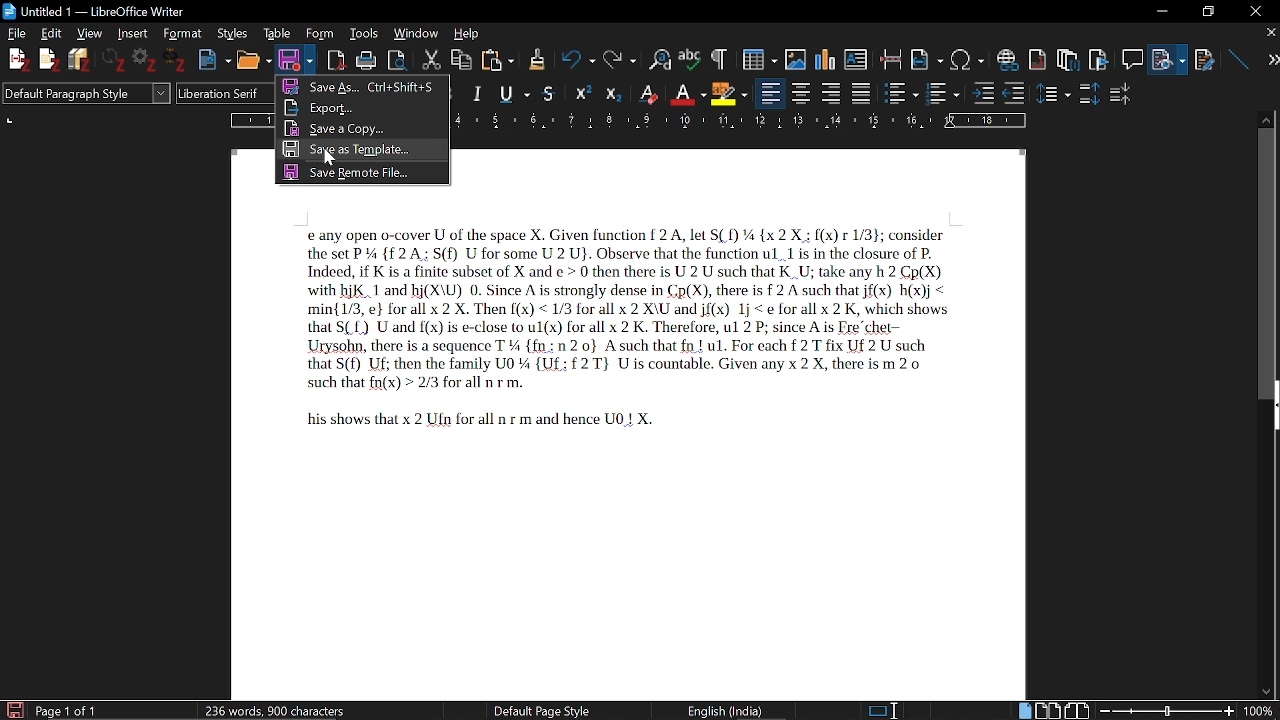 The image size is (1280, 720). Describe the element at coordinates (771, 92) in the screenshot. I see `align left` at that location.